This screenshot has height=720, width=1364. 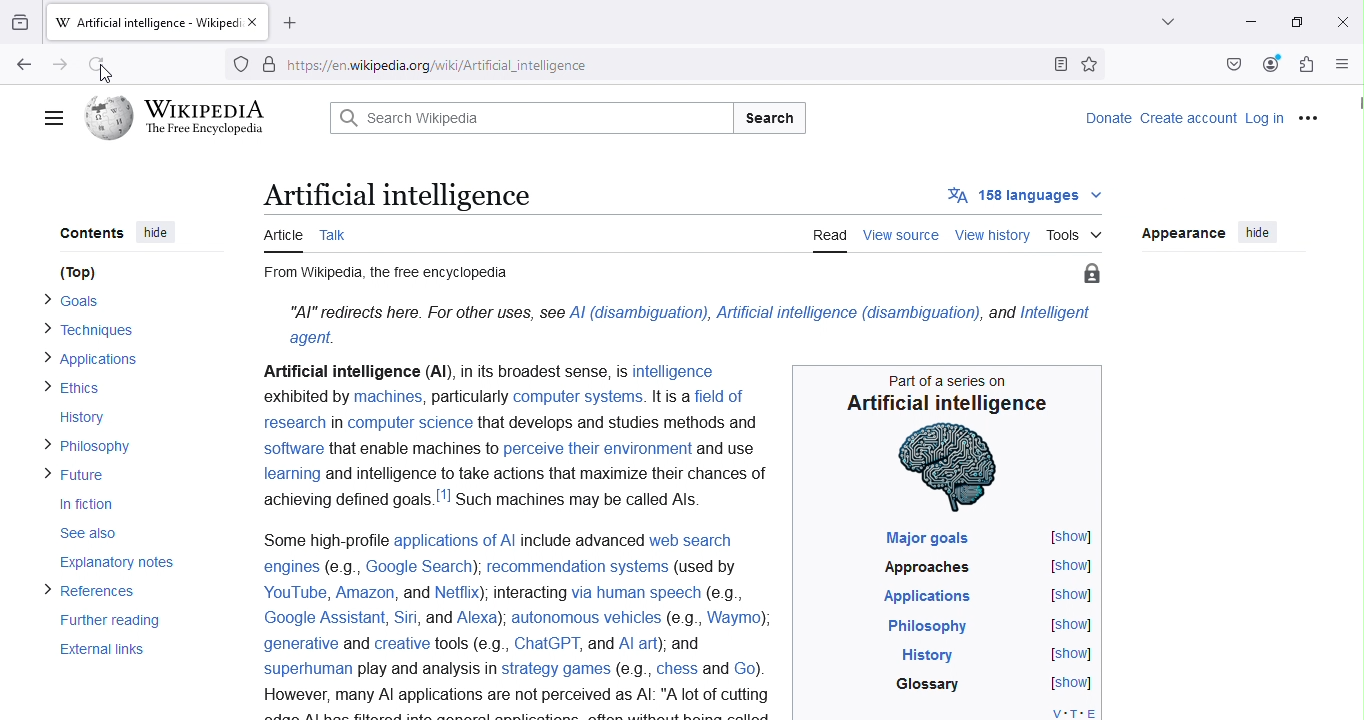 What do you see at coordinates (1183, 519) in the screenshot?
I see `Color (beta)` at bounding box center [1183, 519].